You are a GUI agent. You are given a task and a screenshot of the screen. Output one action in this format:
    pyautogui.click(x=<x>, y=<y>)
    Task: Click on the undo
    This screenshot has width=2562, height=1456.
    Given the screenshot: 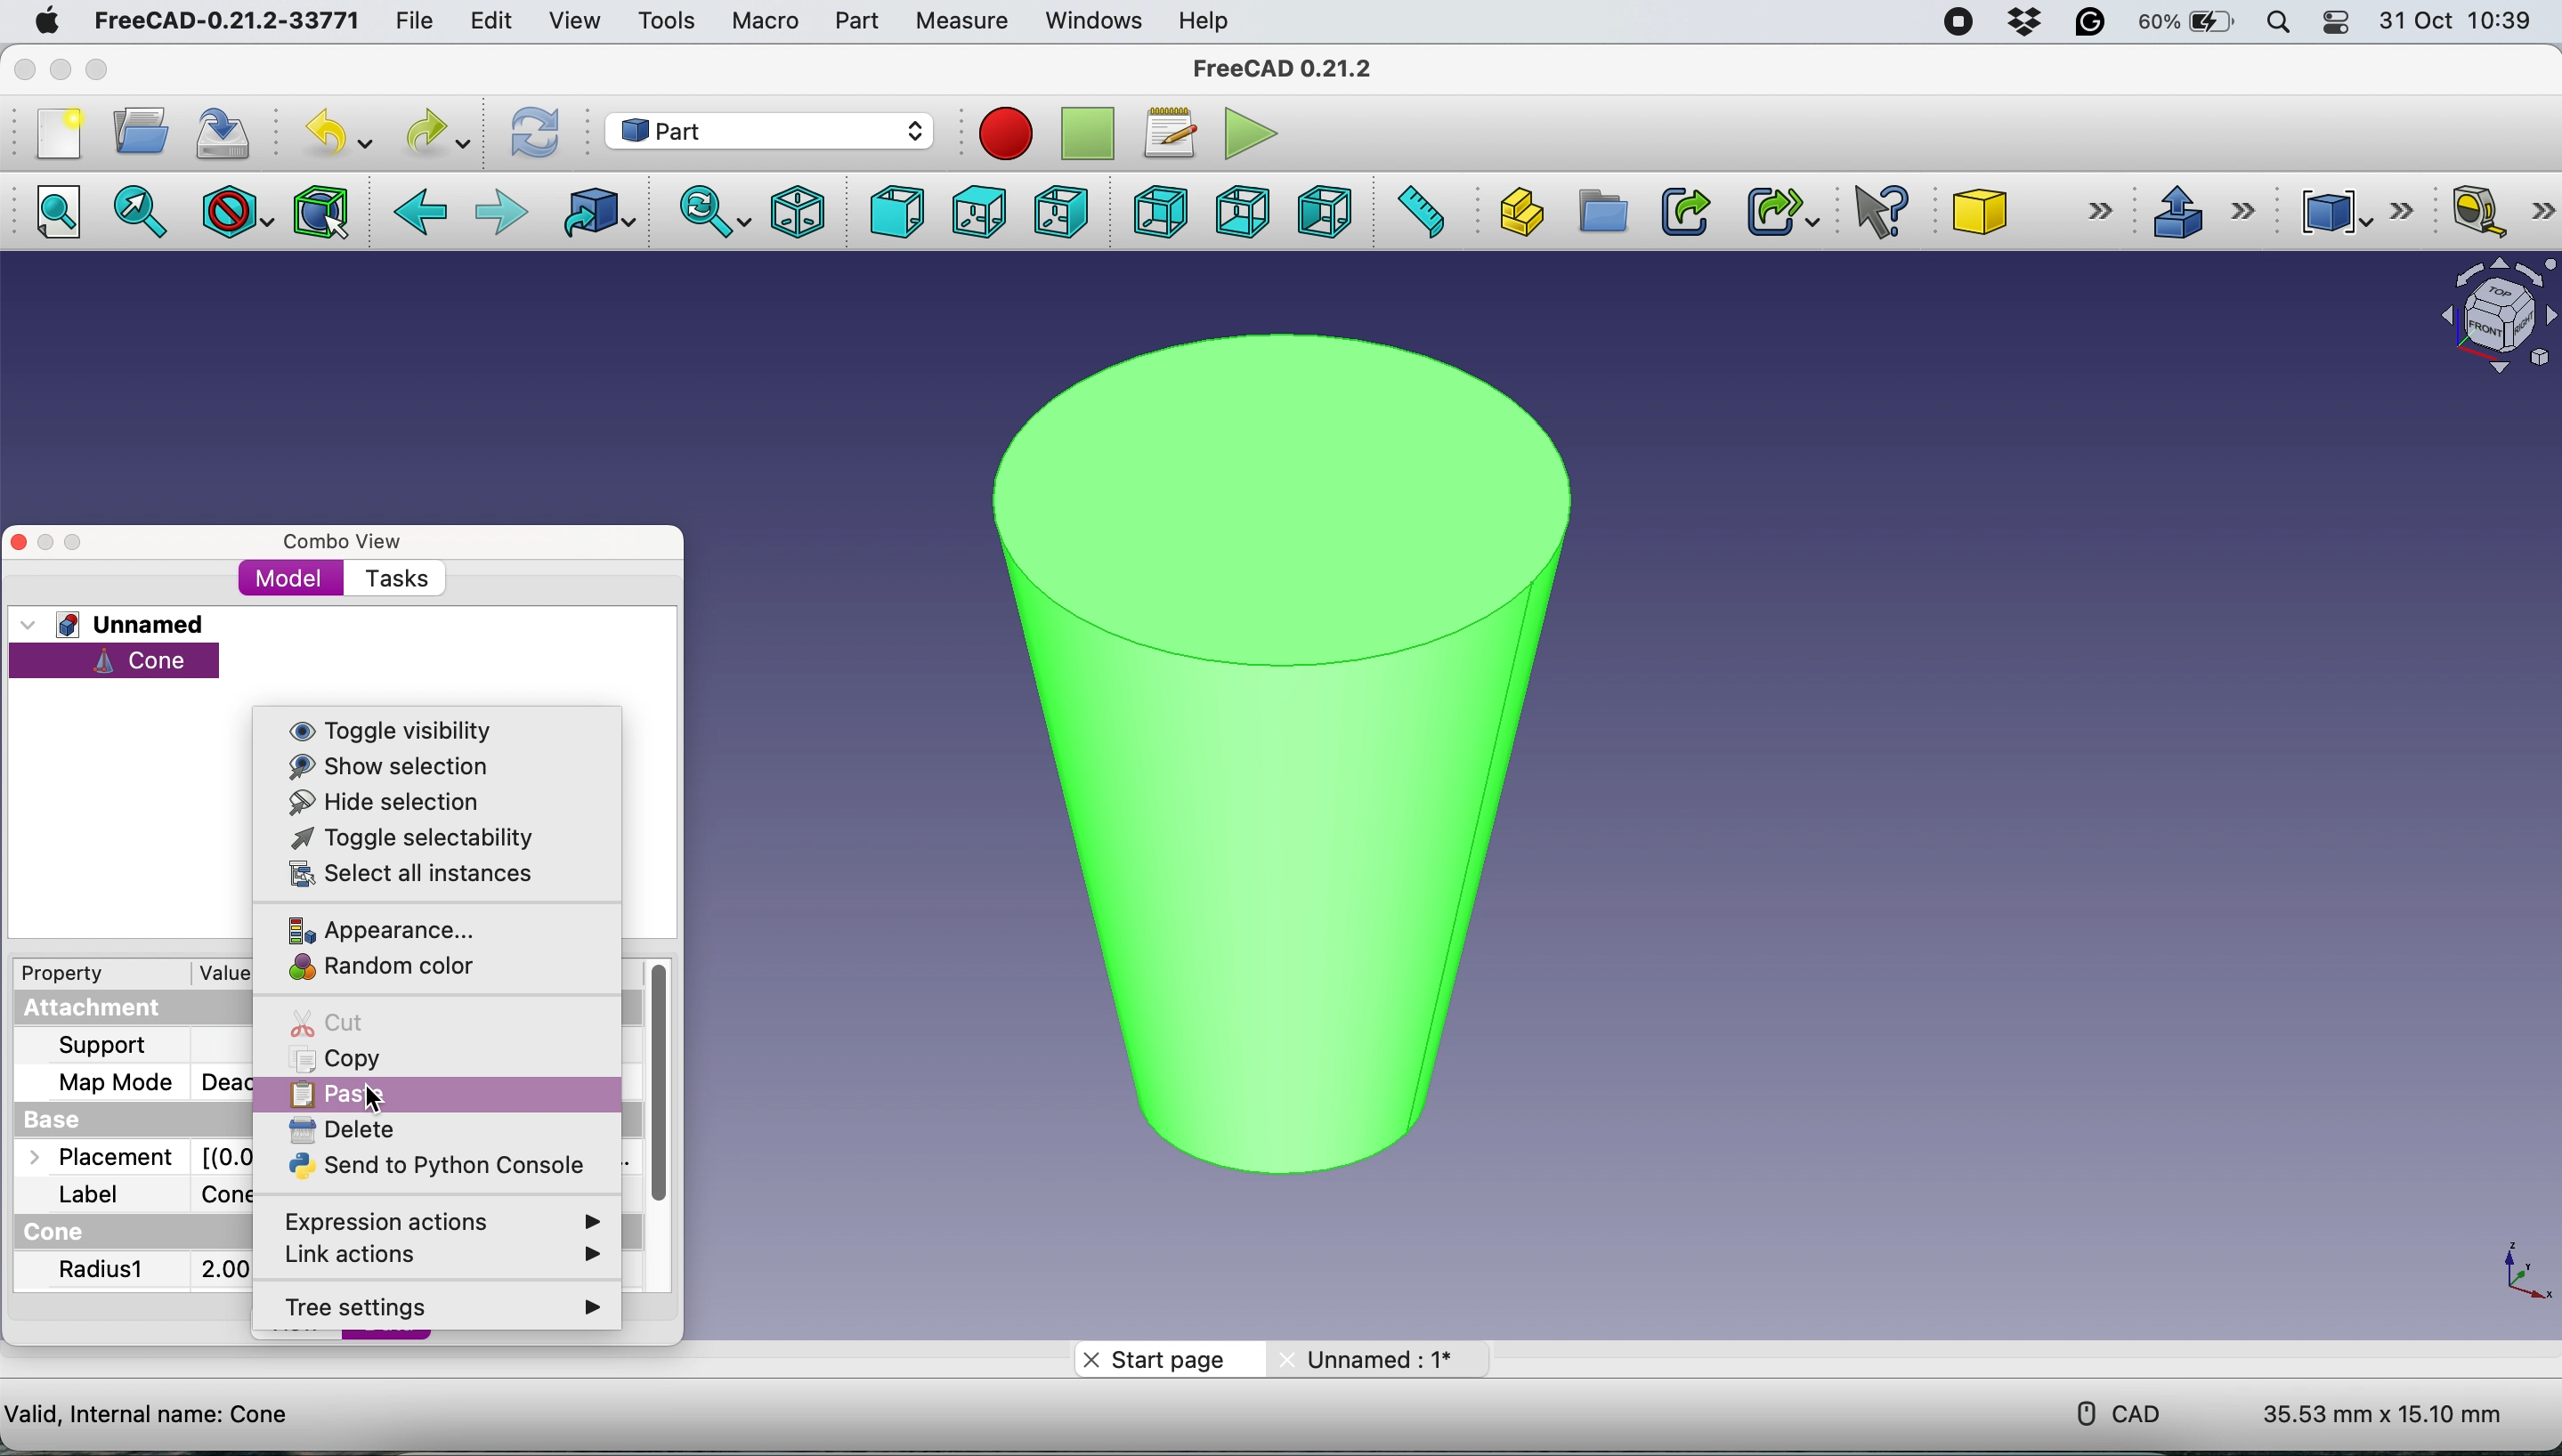 What is the action you would take?
    pyautogui.click(x=330, y=134)
    